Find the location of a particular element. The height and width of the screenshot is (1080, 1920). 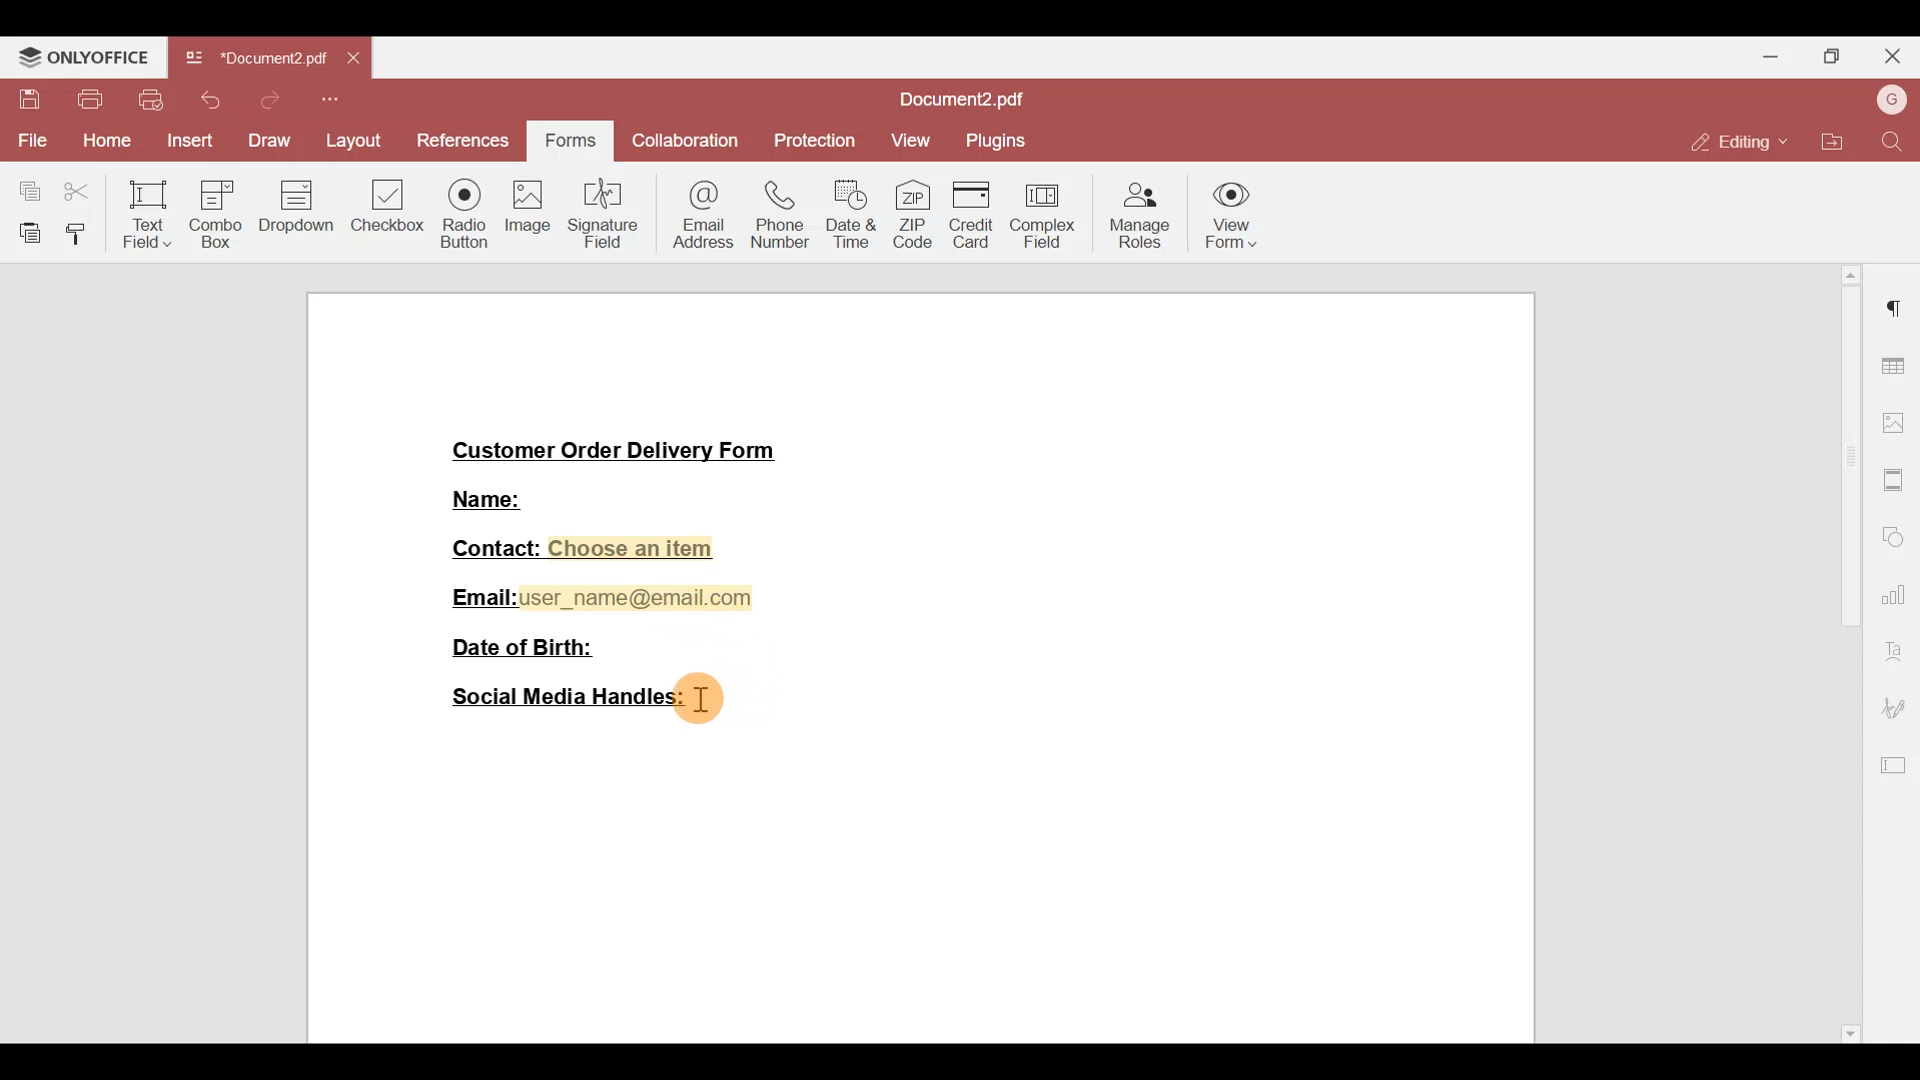

Editing mode is located at coordinates (1735, 143).